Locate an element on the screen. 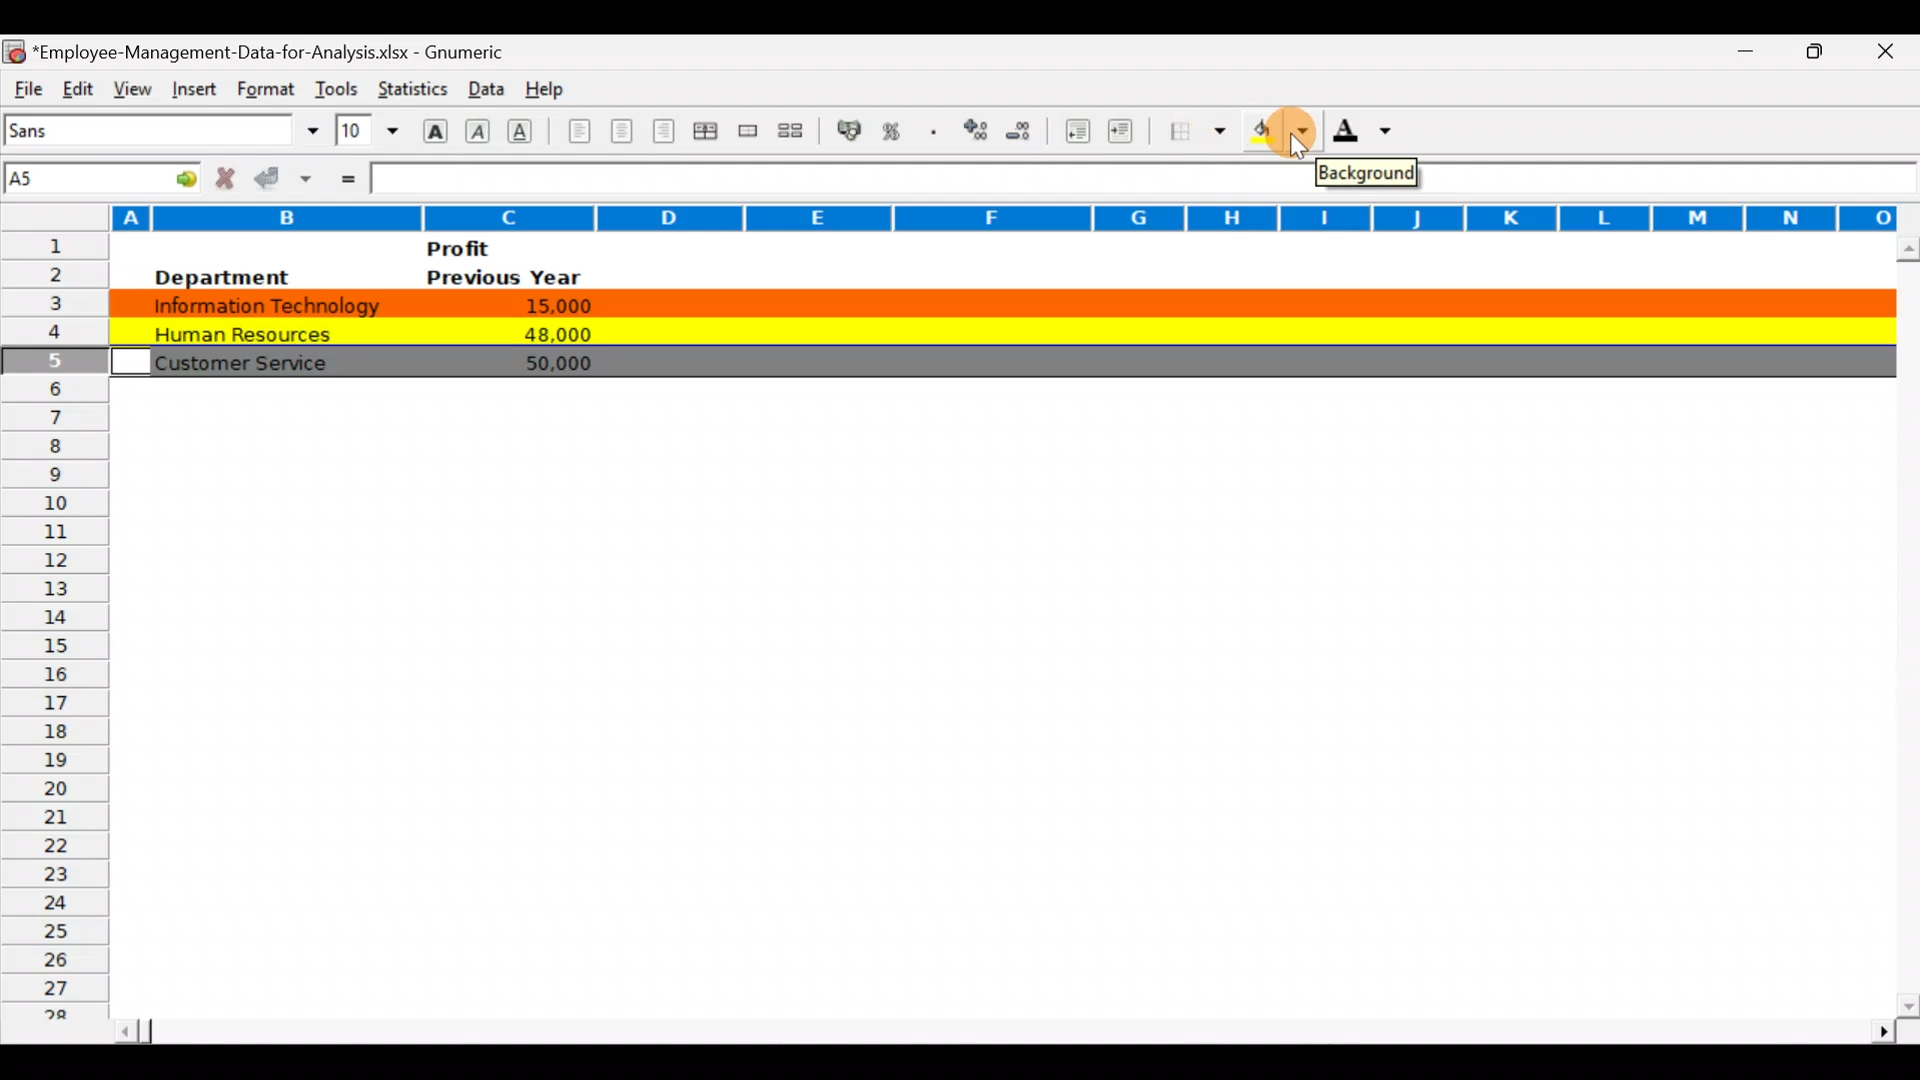  Bold is located at coordinates (433, 129).